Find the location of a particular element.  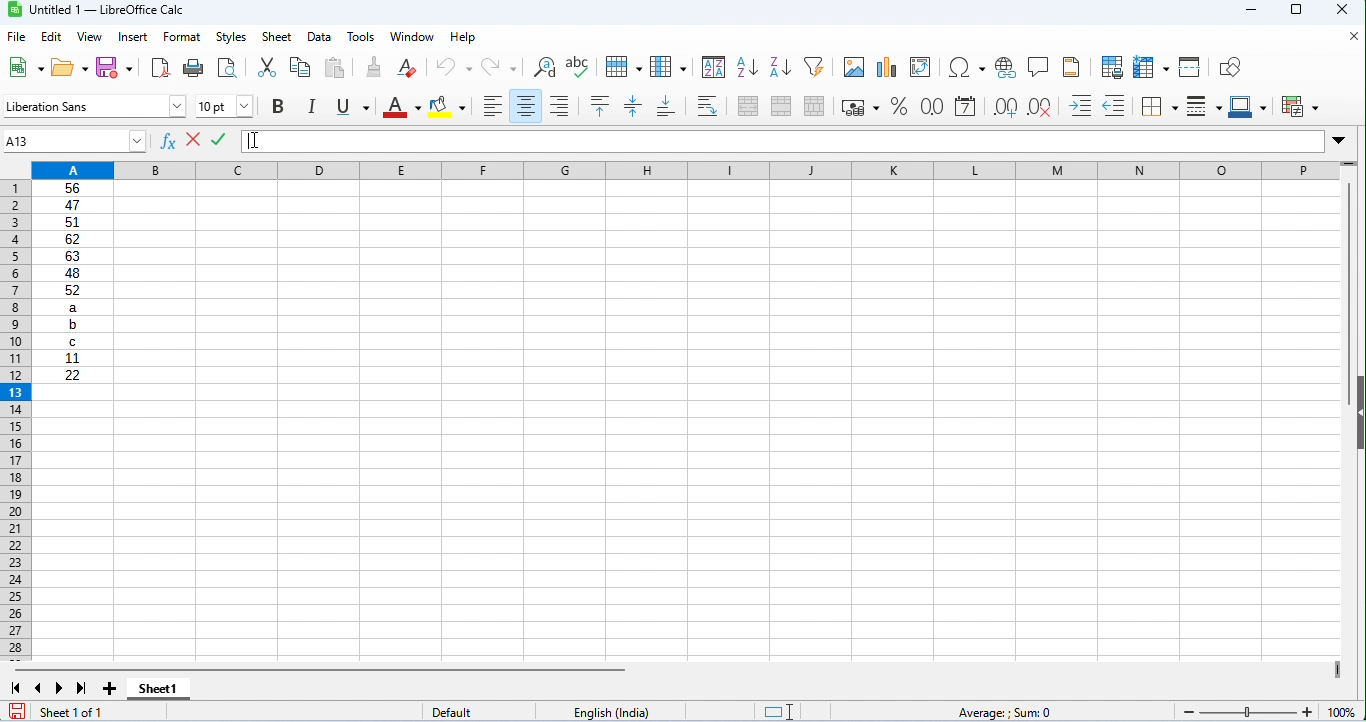

copy is located at coordinates (300, 68).